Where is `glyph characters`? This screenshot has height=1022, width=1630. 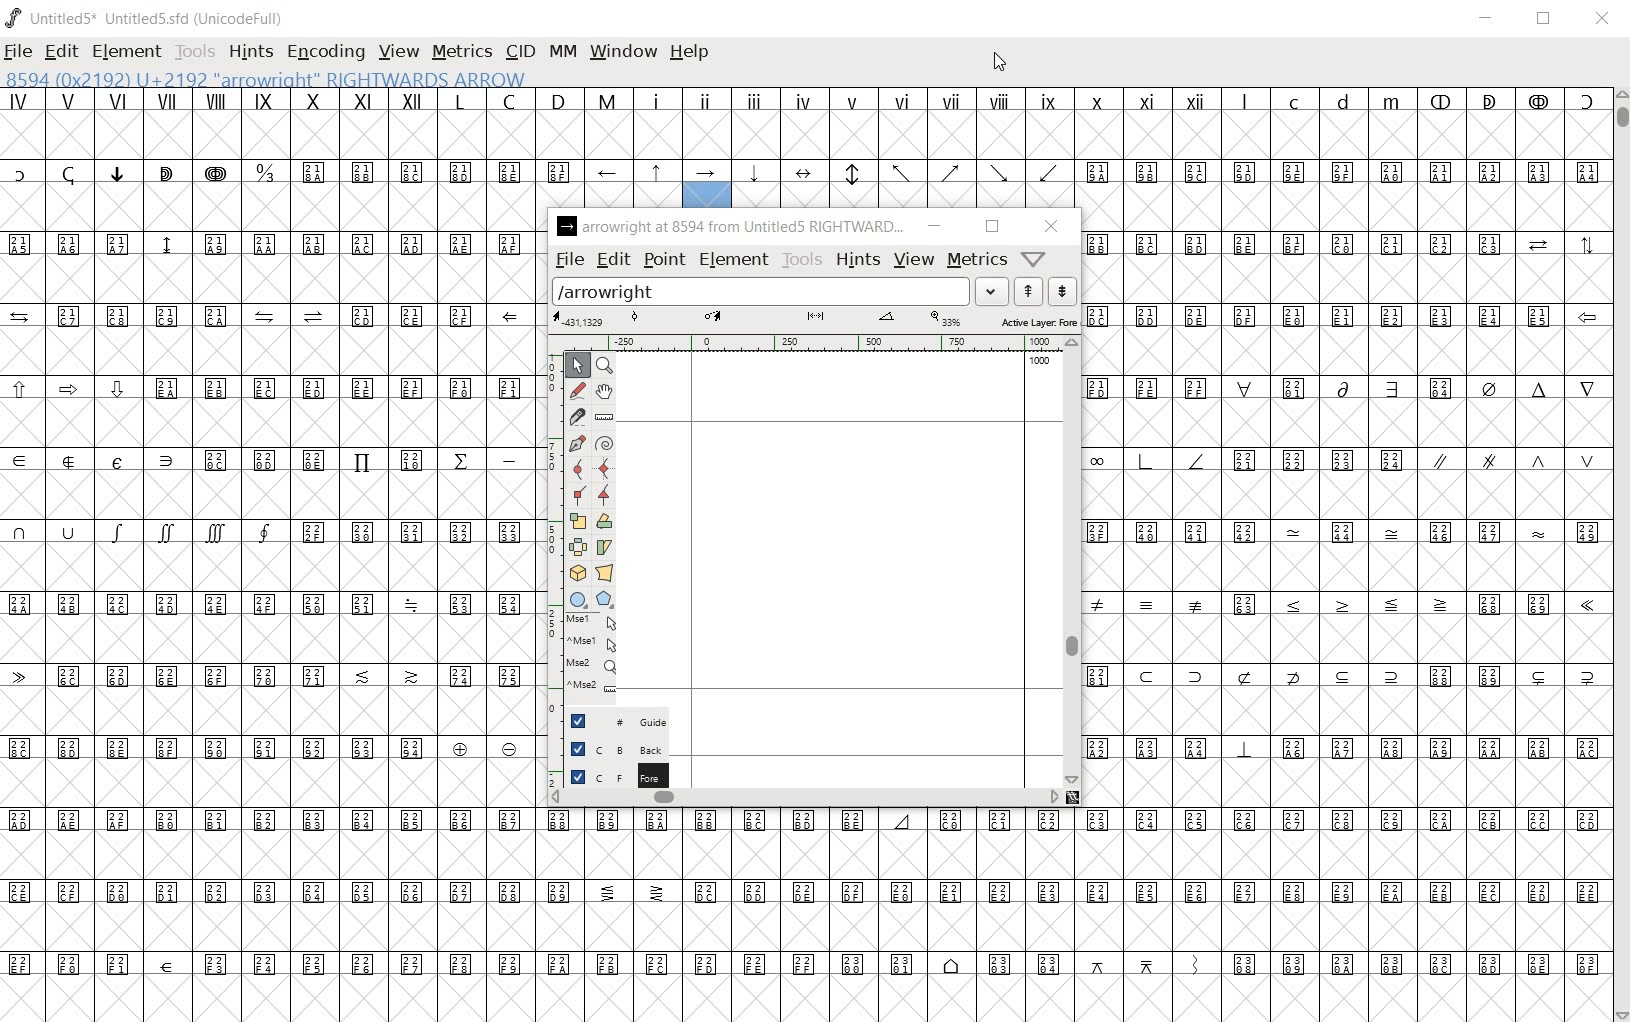
glyph characters is located at coordinates (1172, 147).